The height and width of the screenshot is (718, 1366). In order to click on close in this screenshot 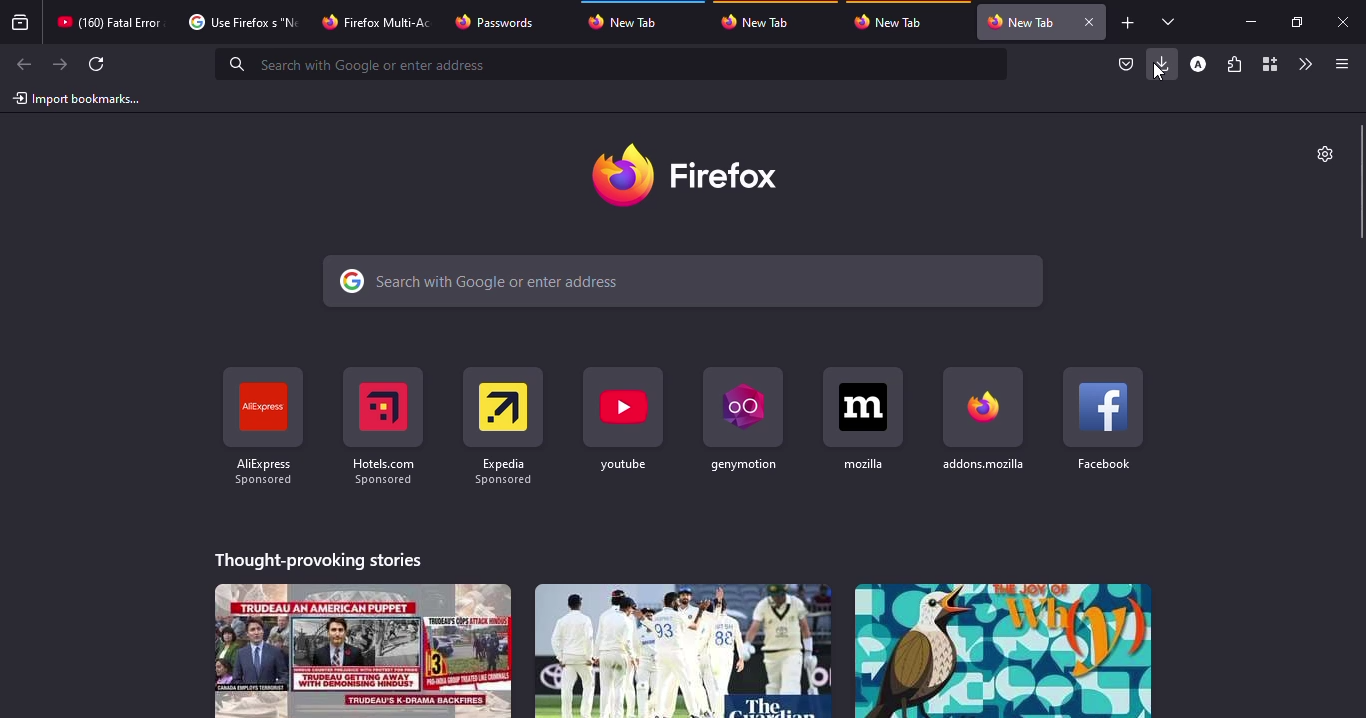, I will do `click(1345, 23)`.